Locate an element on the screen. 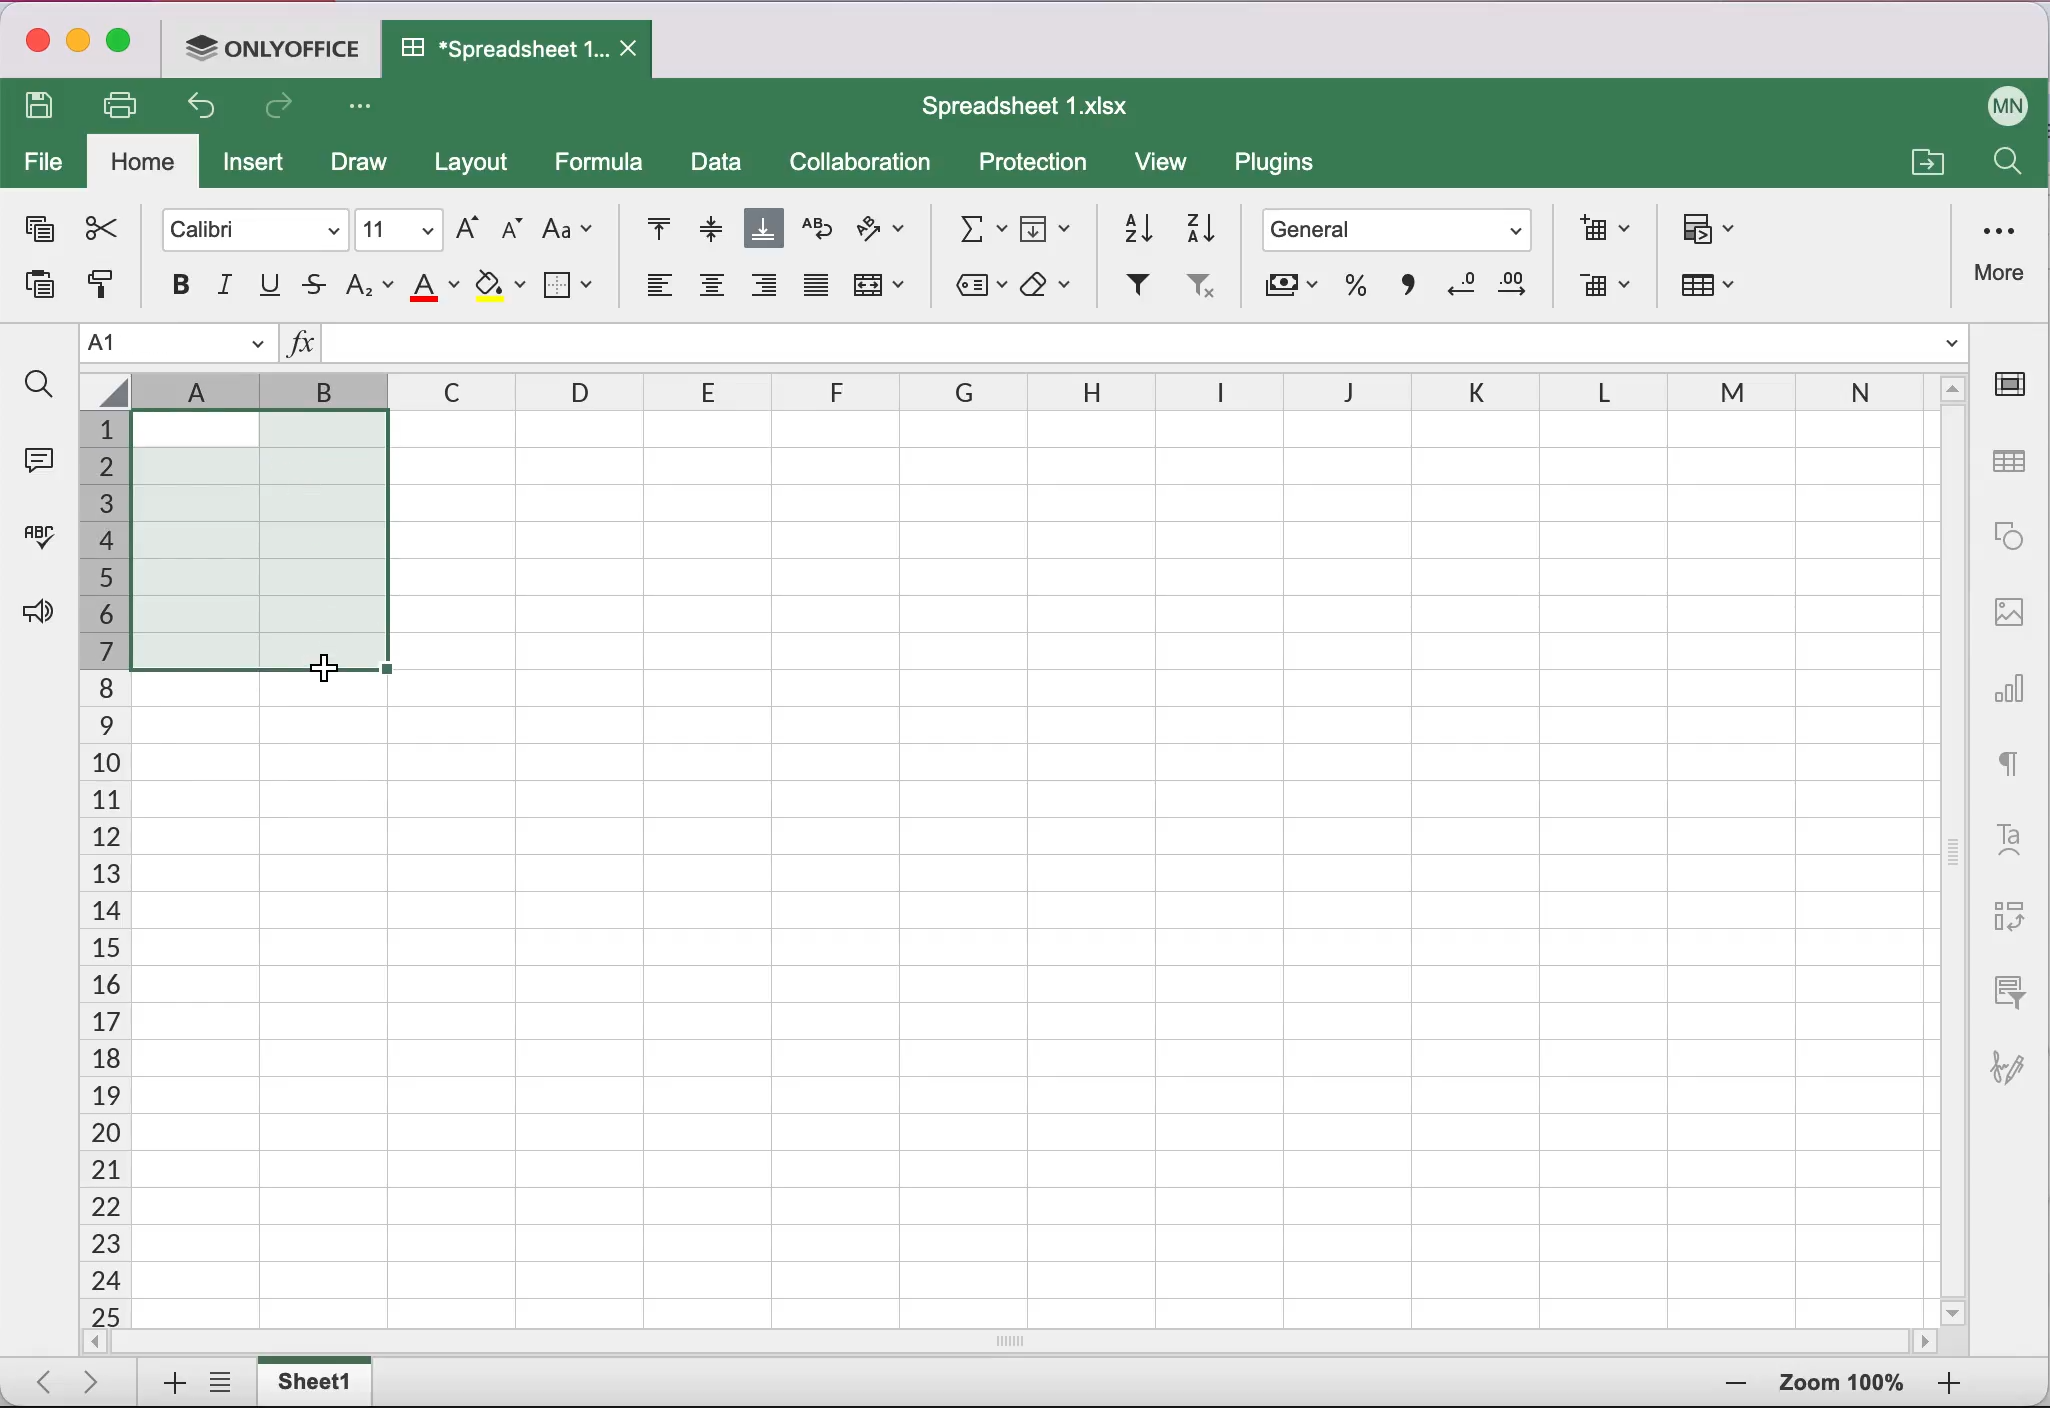 This screenshot has width=2050, height=1408. comments is located at coordinates (36, 457).